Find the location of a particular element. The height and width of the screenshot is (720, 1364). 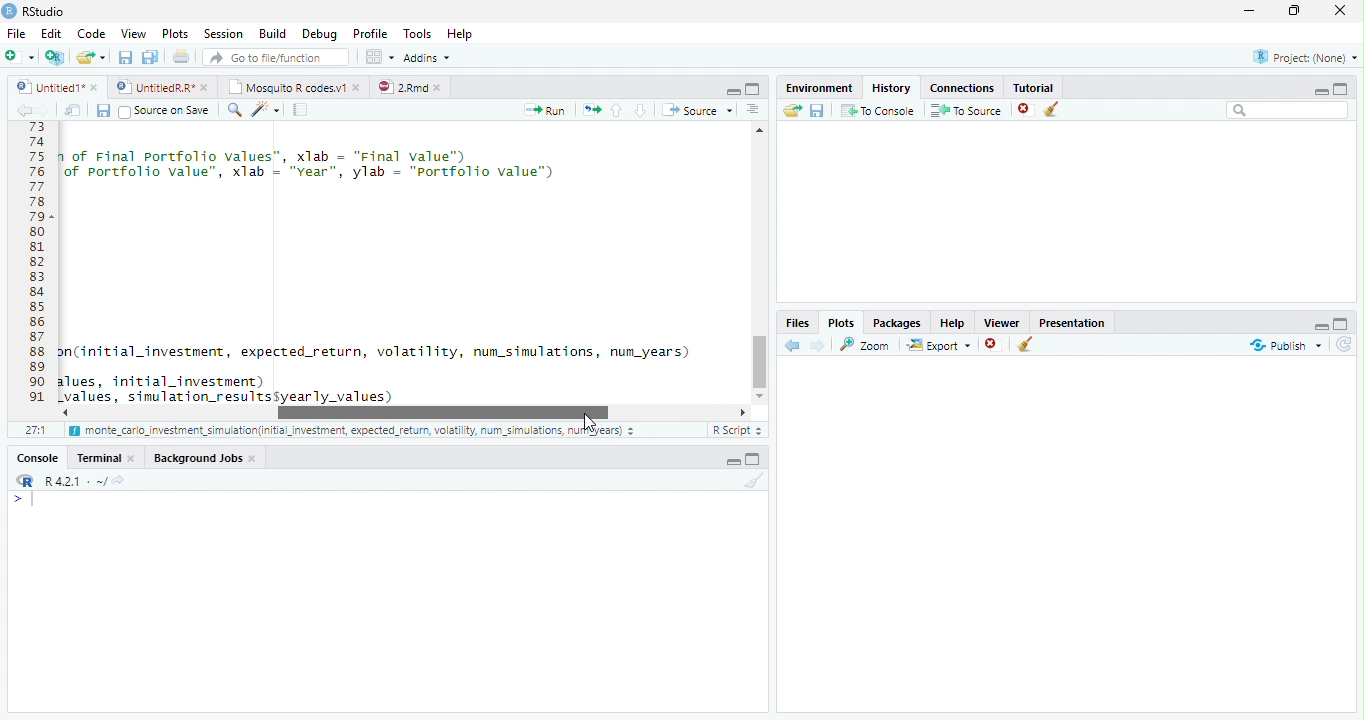

Full Height is located at coordinates (1342, 87).